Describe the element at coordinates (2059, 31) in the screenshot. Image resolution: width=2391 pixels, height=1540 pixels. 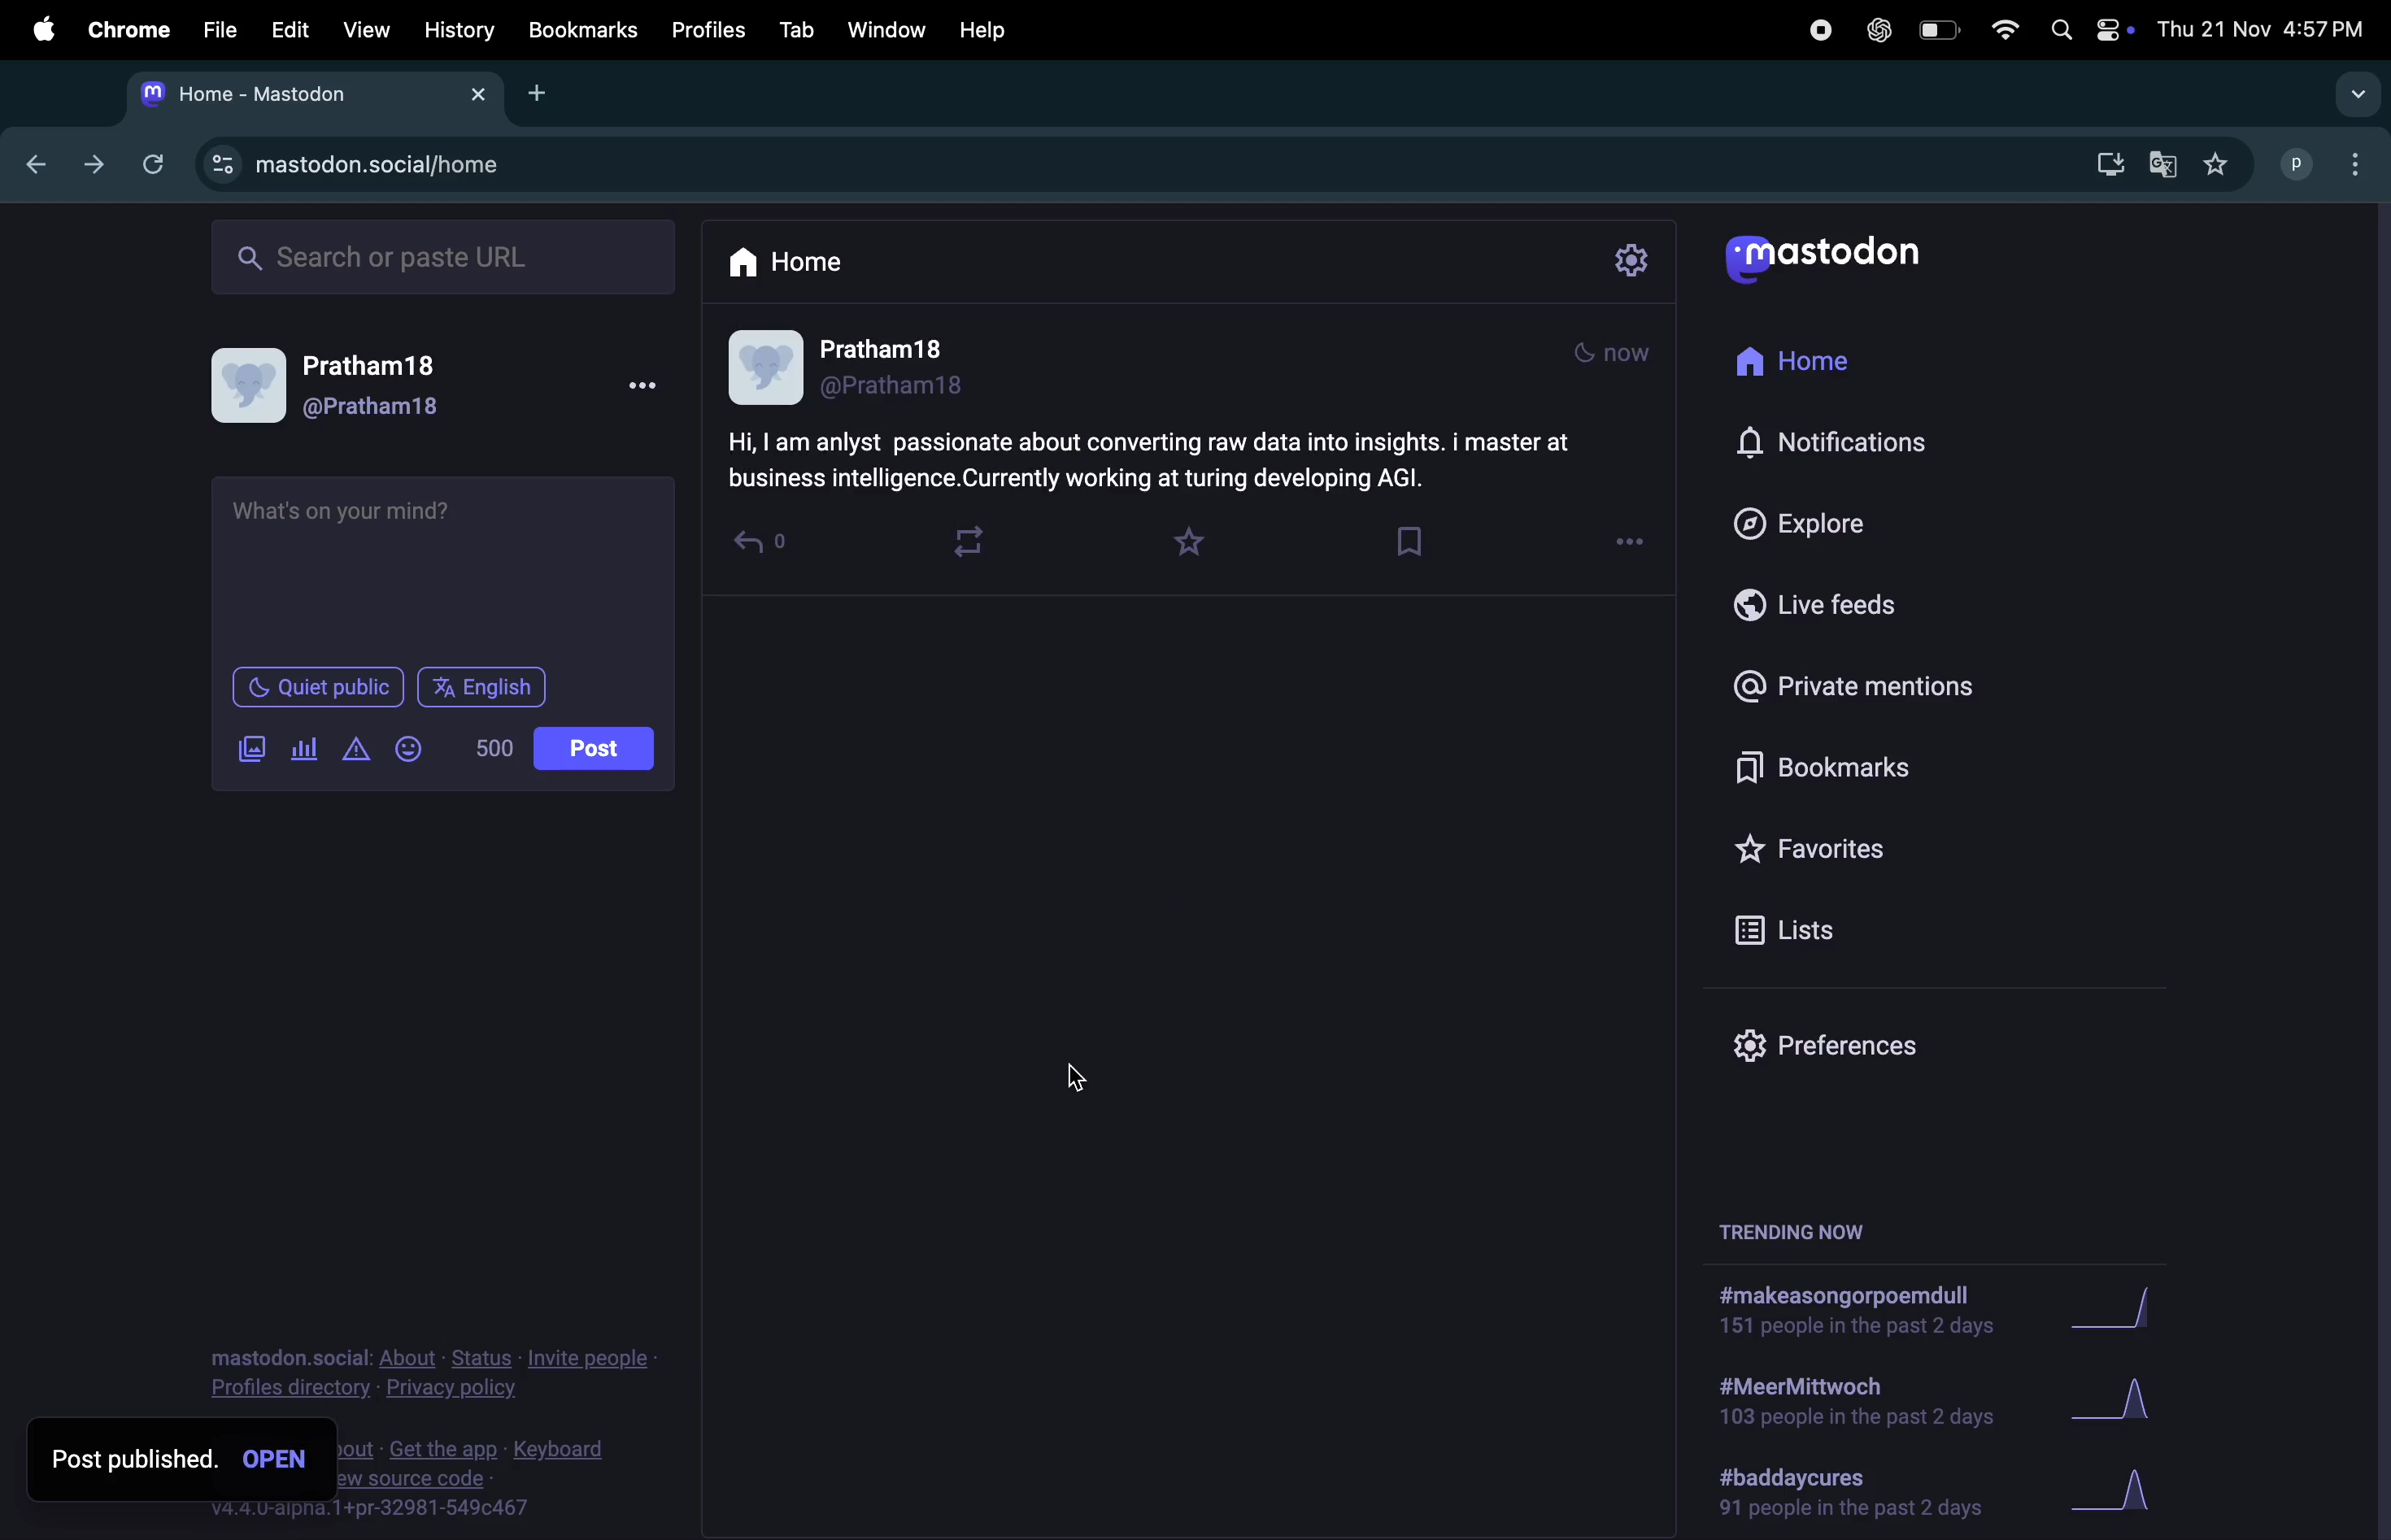
I see `spotlight search` at that location.